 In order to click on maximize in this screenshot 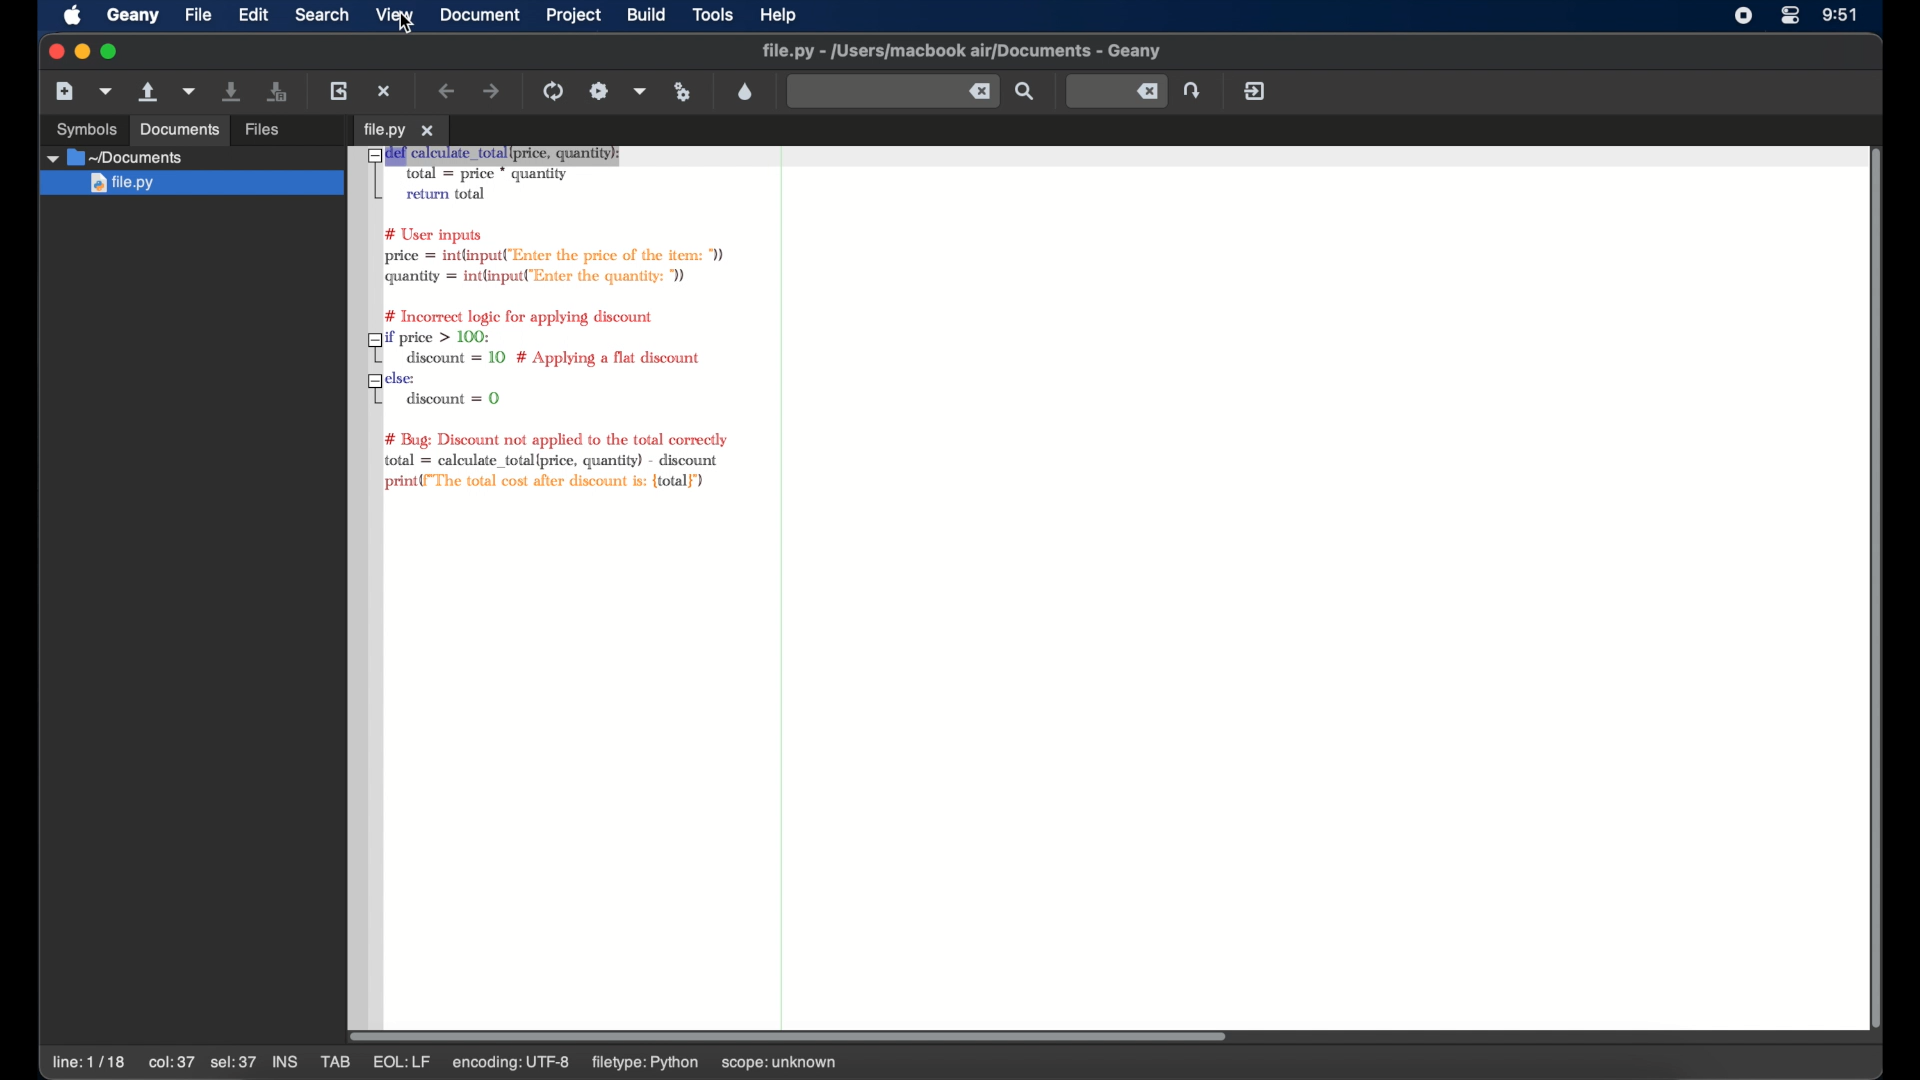, I will do `click(109, 52)`.